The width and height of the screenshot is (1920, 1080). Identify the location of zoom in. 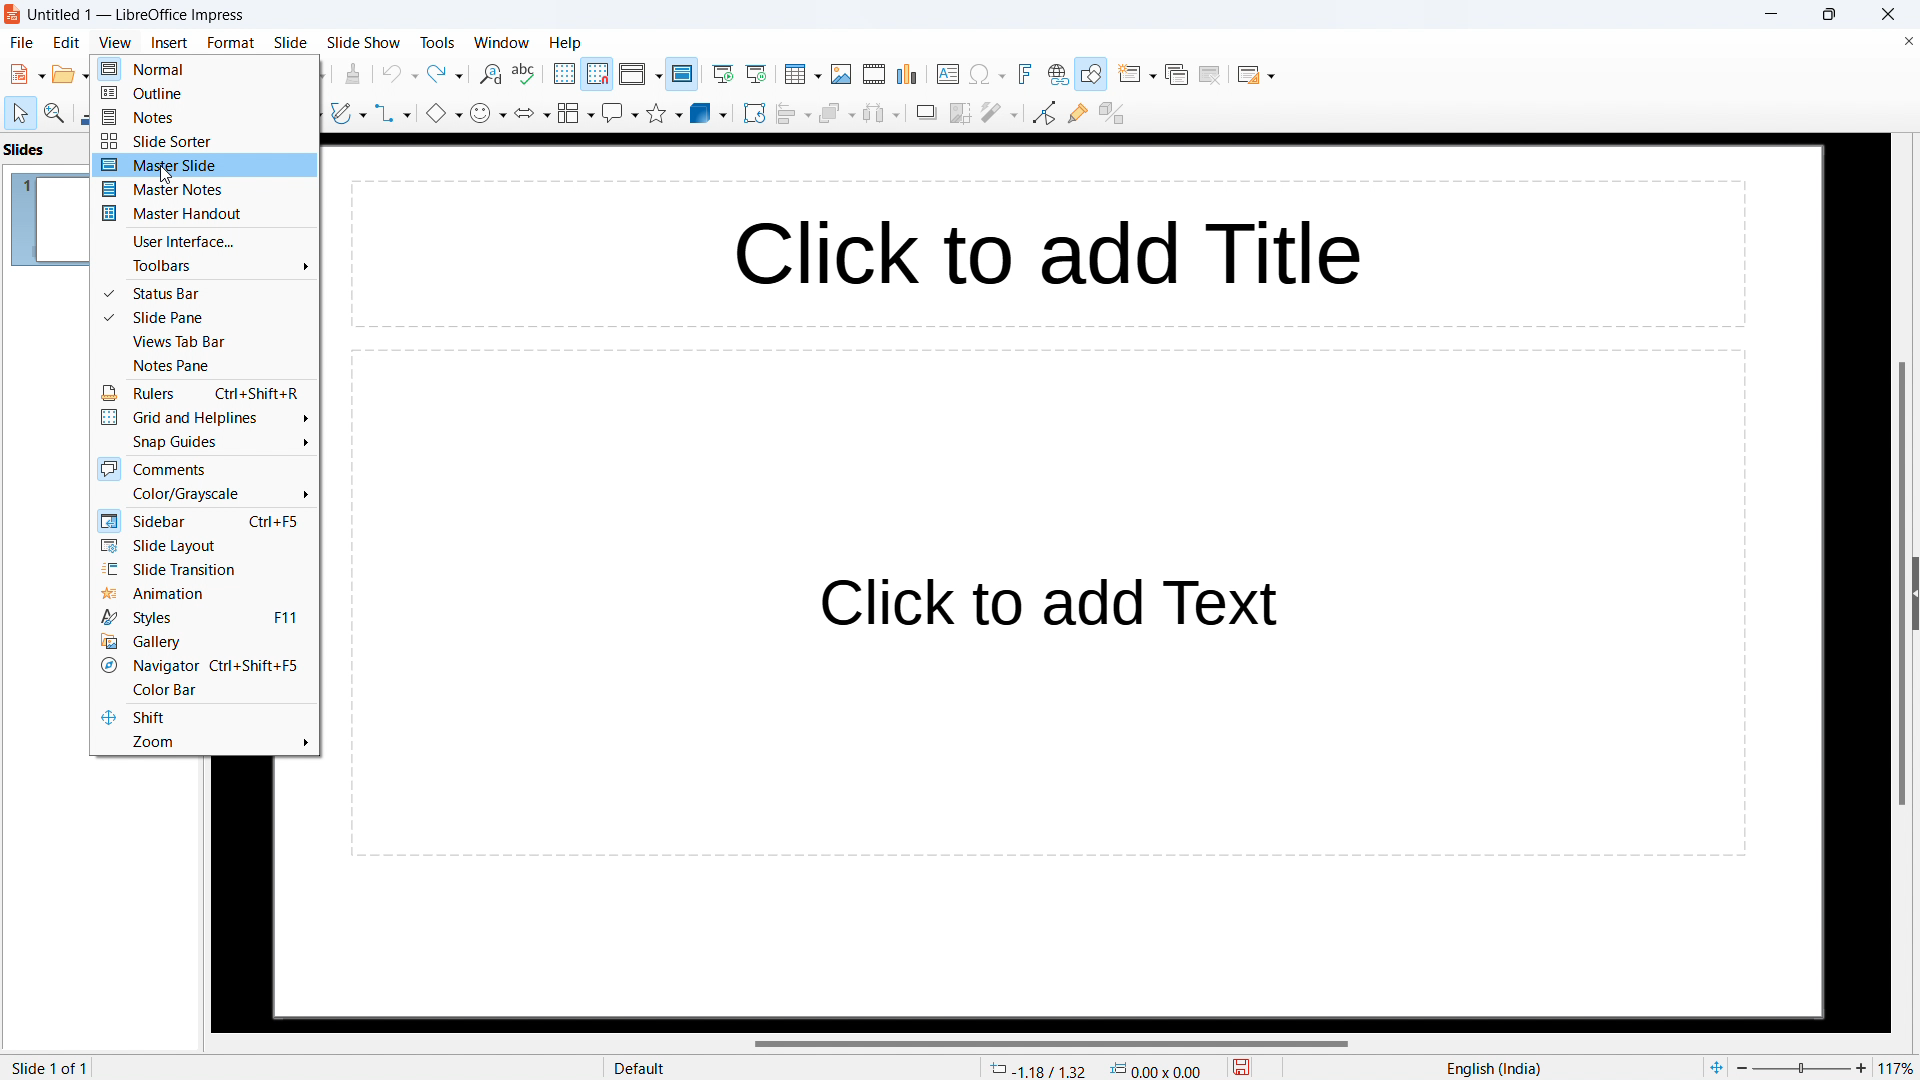
(1861, 1065).